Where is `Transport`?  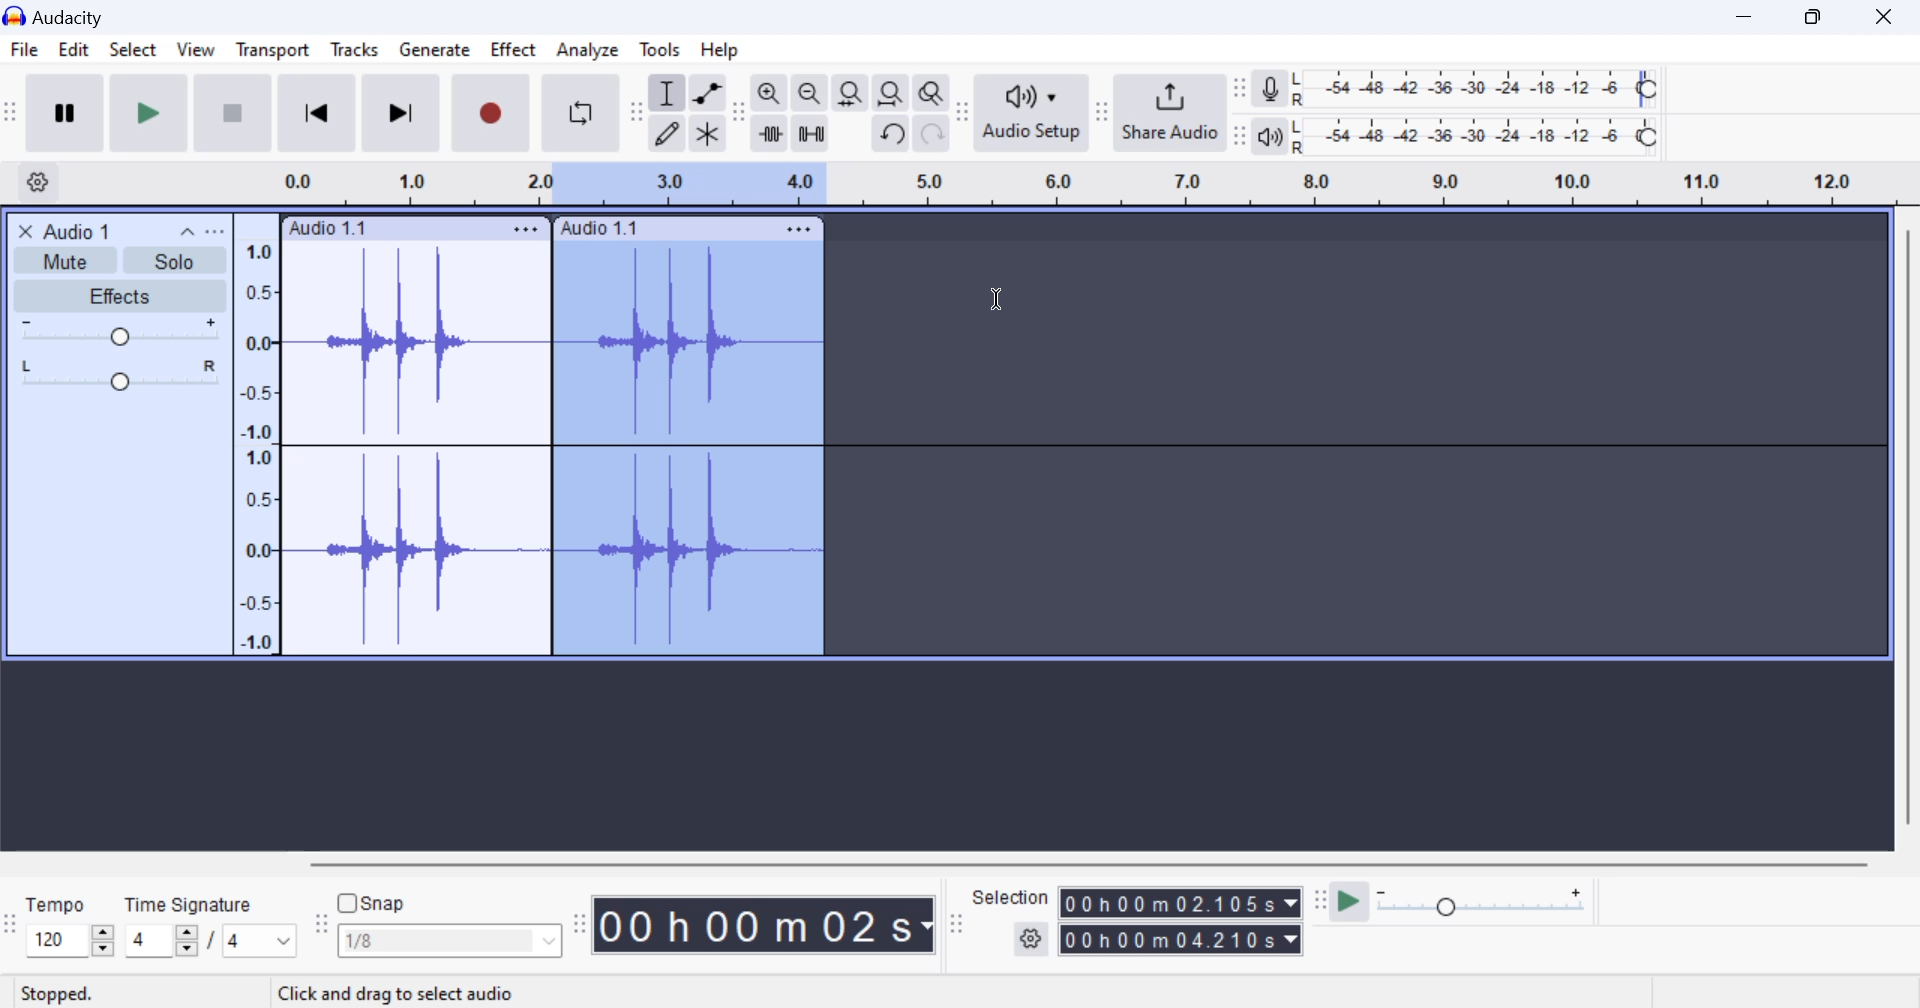 Transport is located at coordinates (272, 53).